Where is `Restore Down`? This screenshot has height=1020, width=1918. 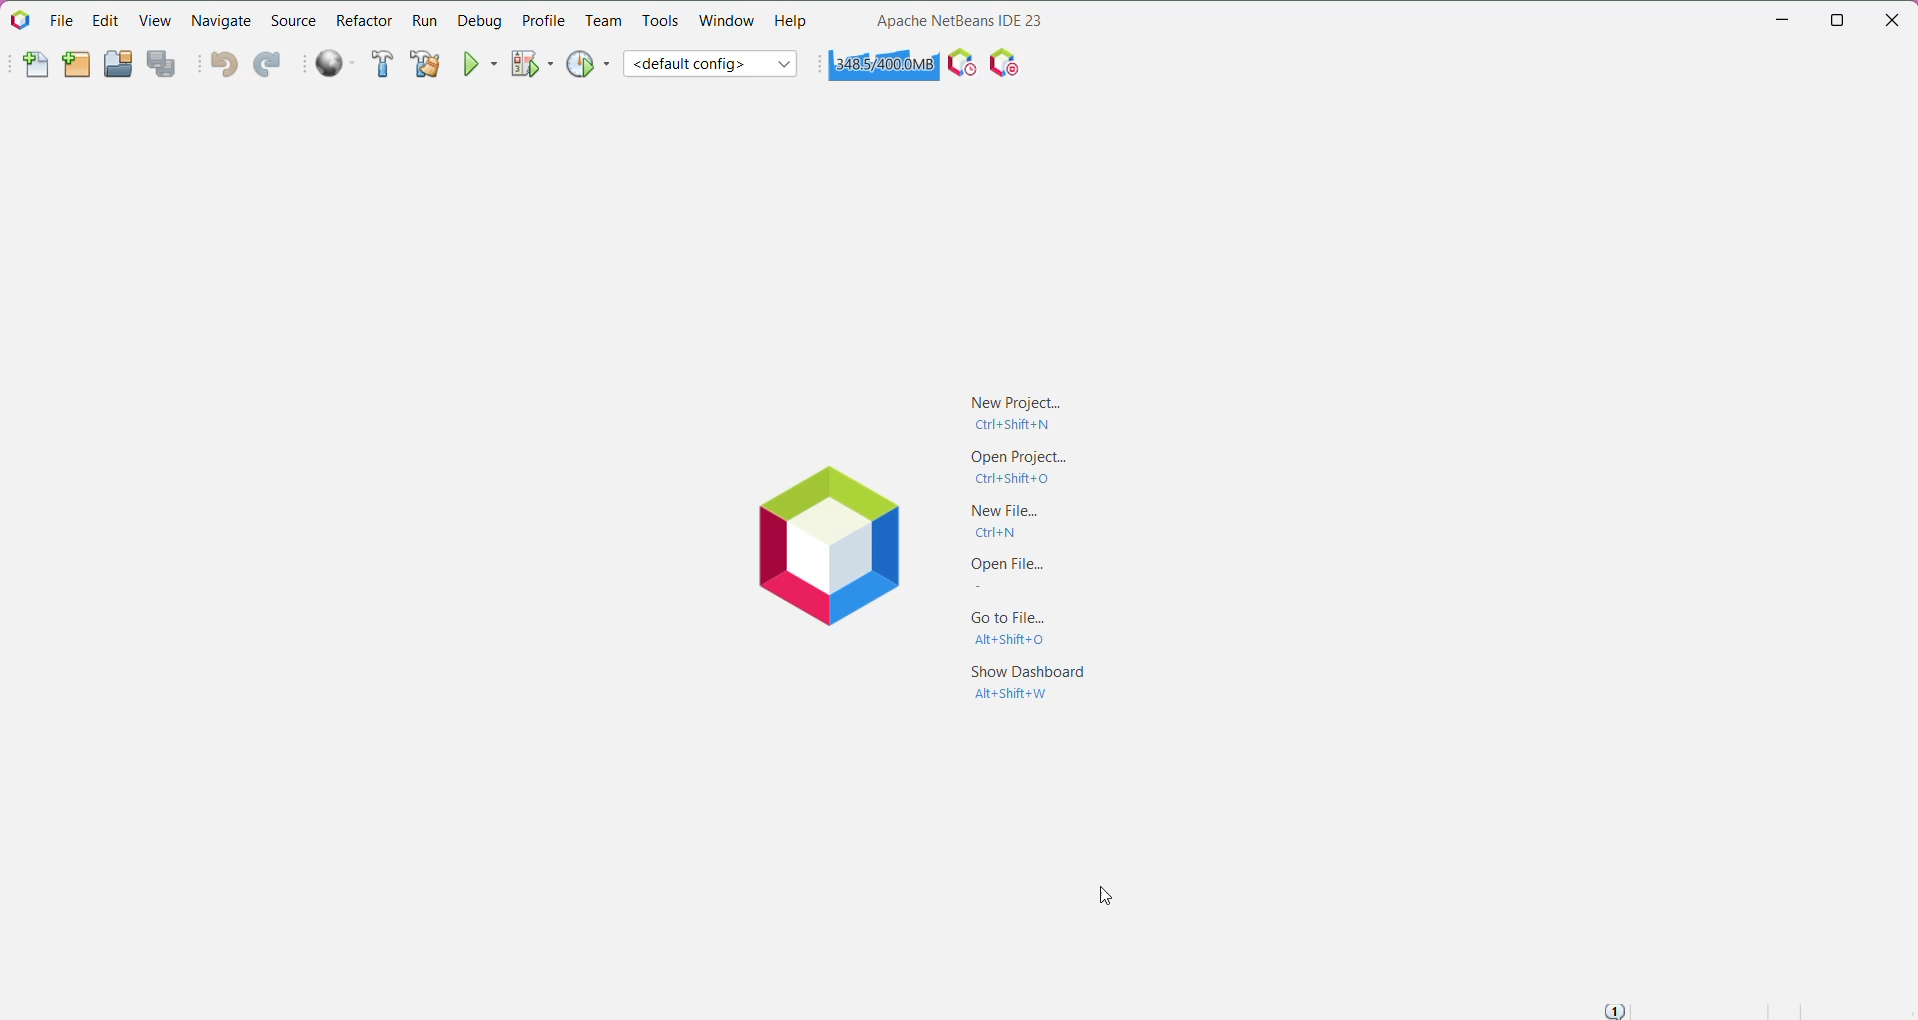 Restore Down is located at coordinates (1840, 20).